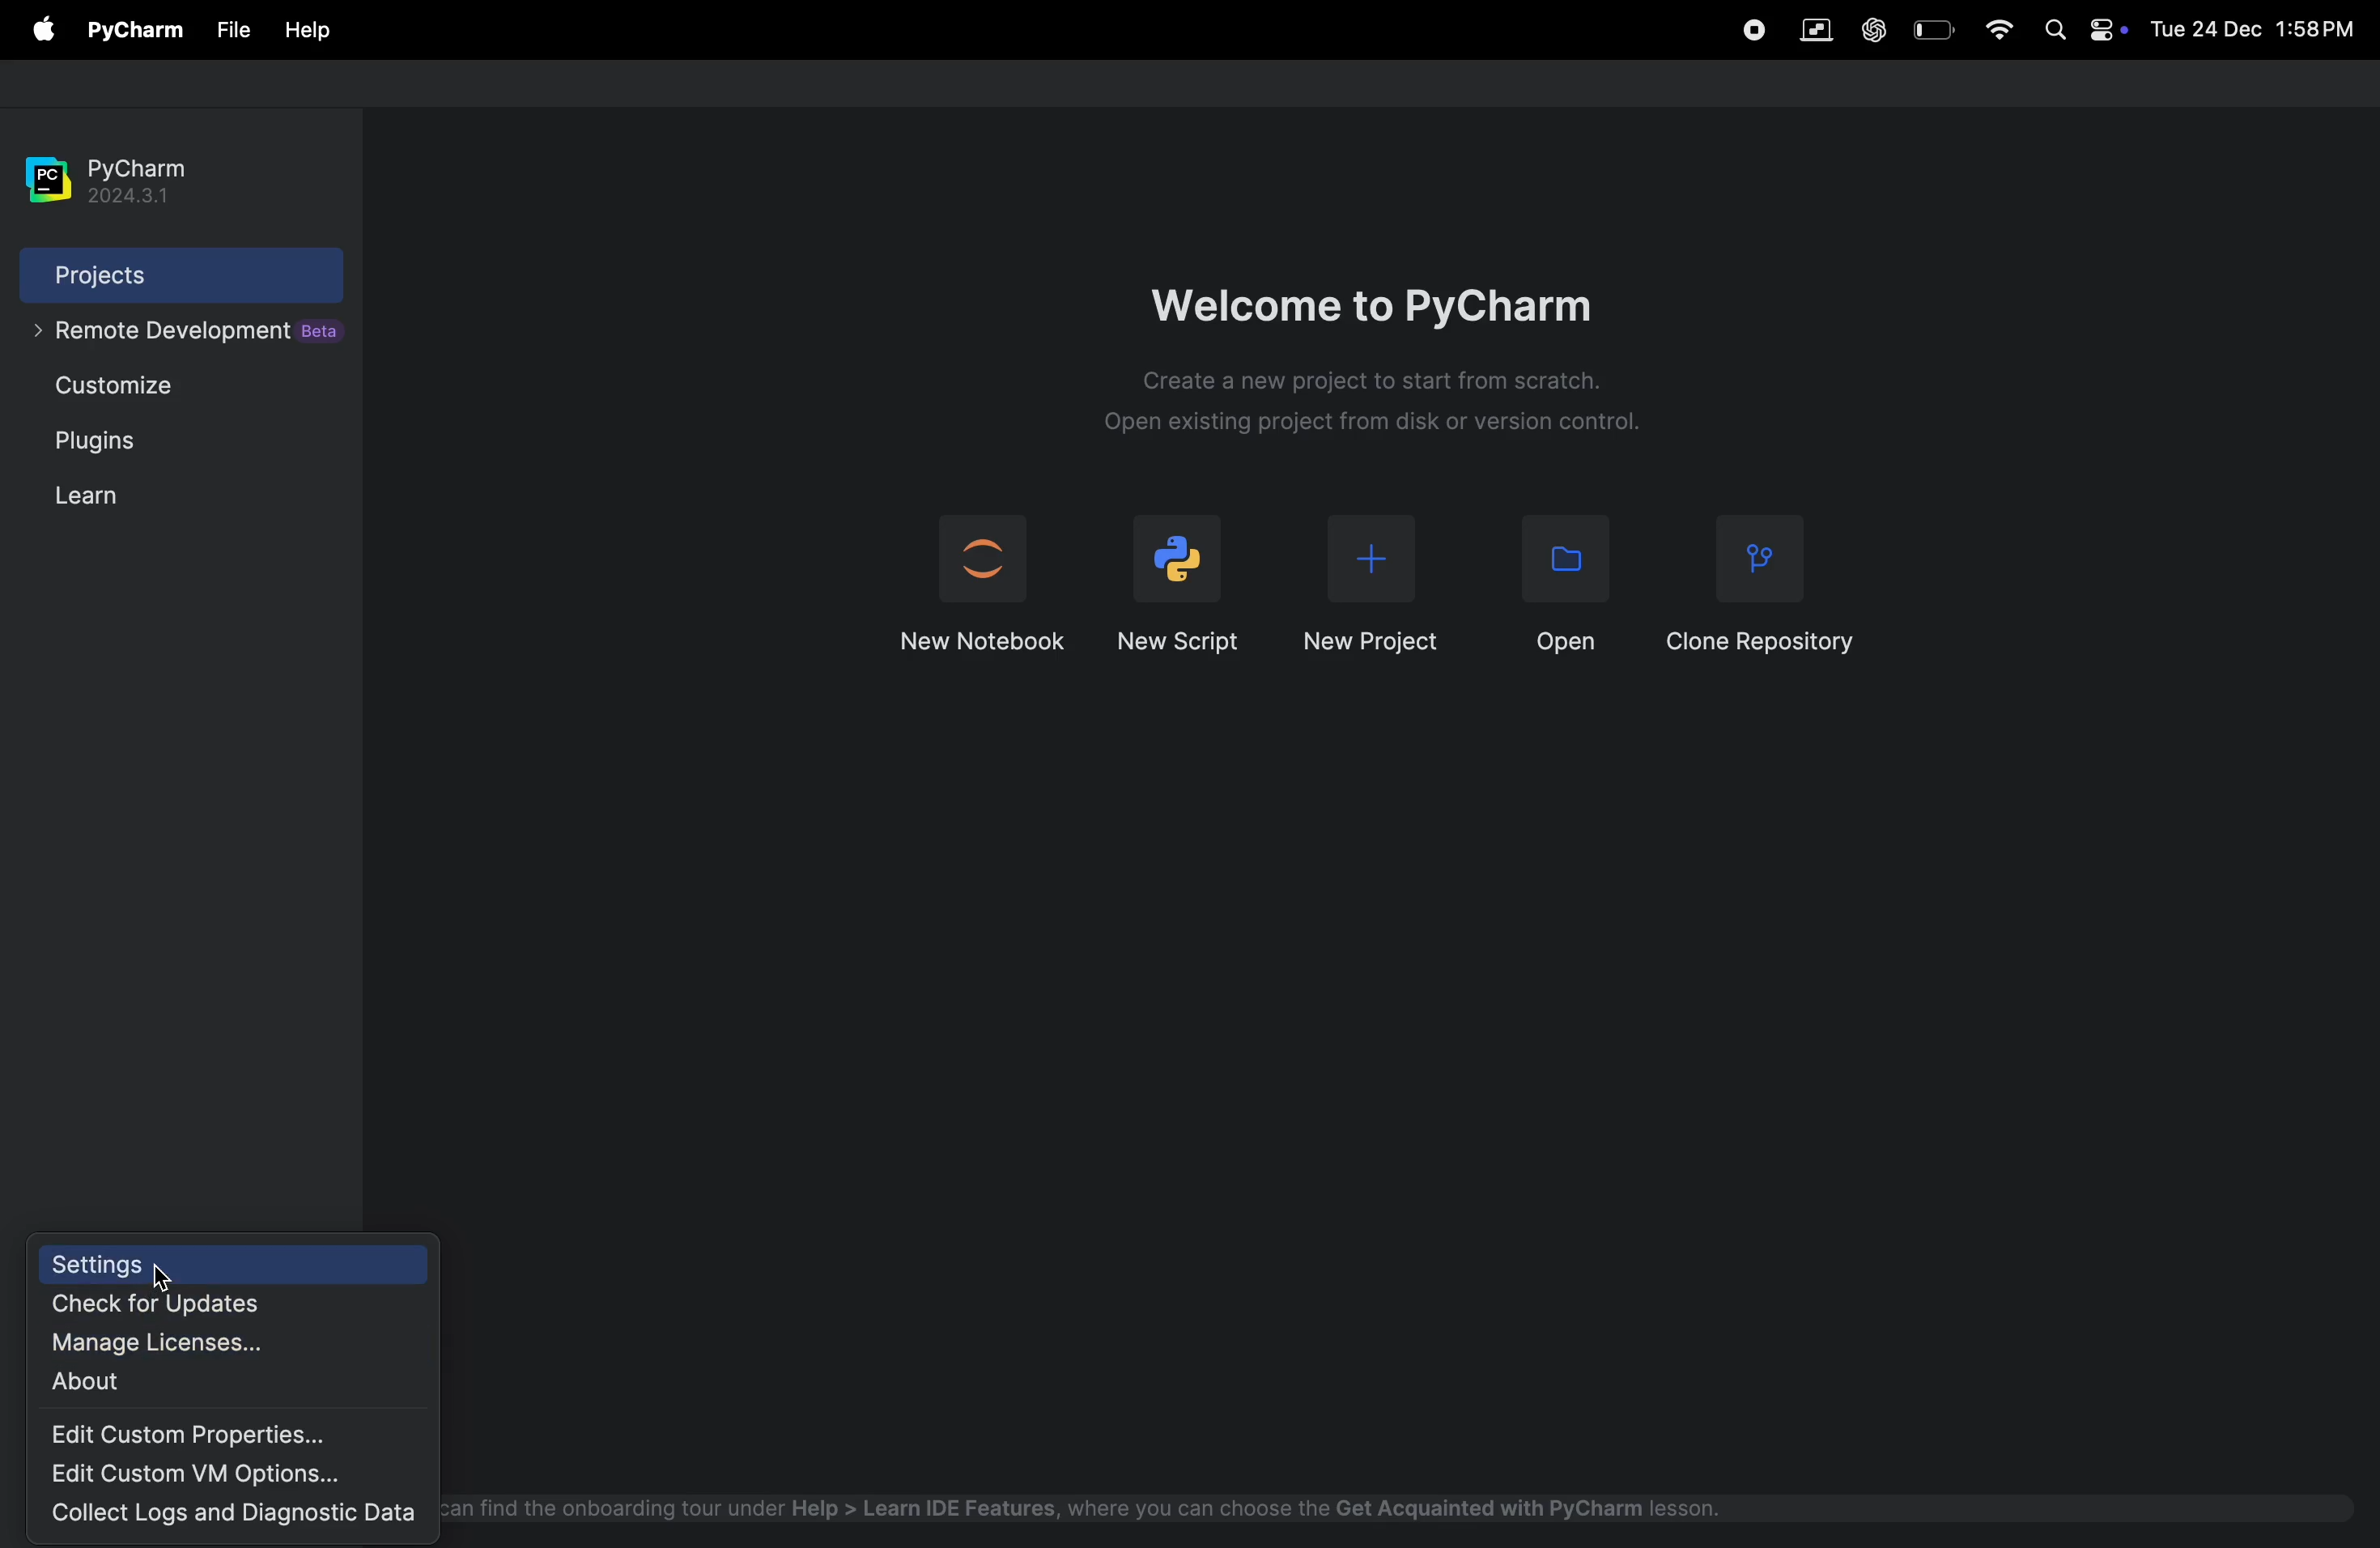  I want to click on remote development, so click(180, 338).